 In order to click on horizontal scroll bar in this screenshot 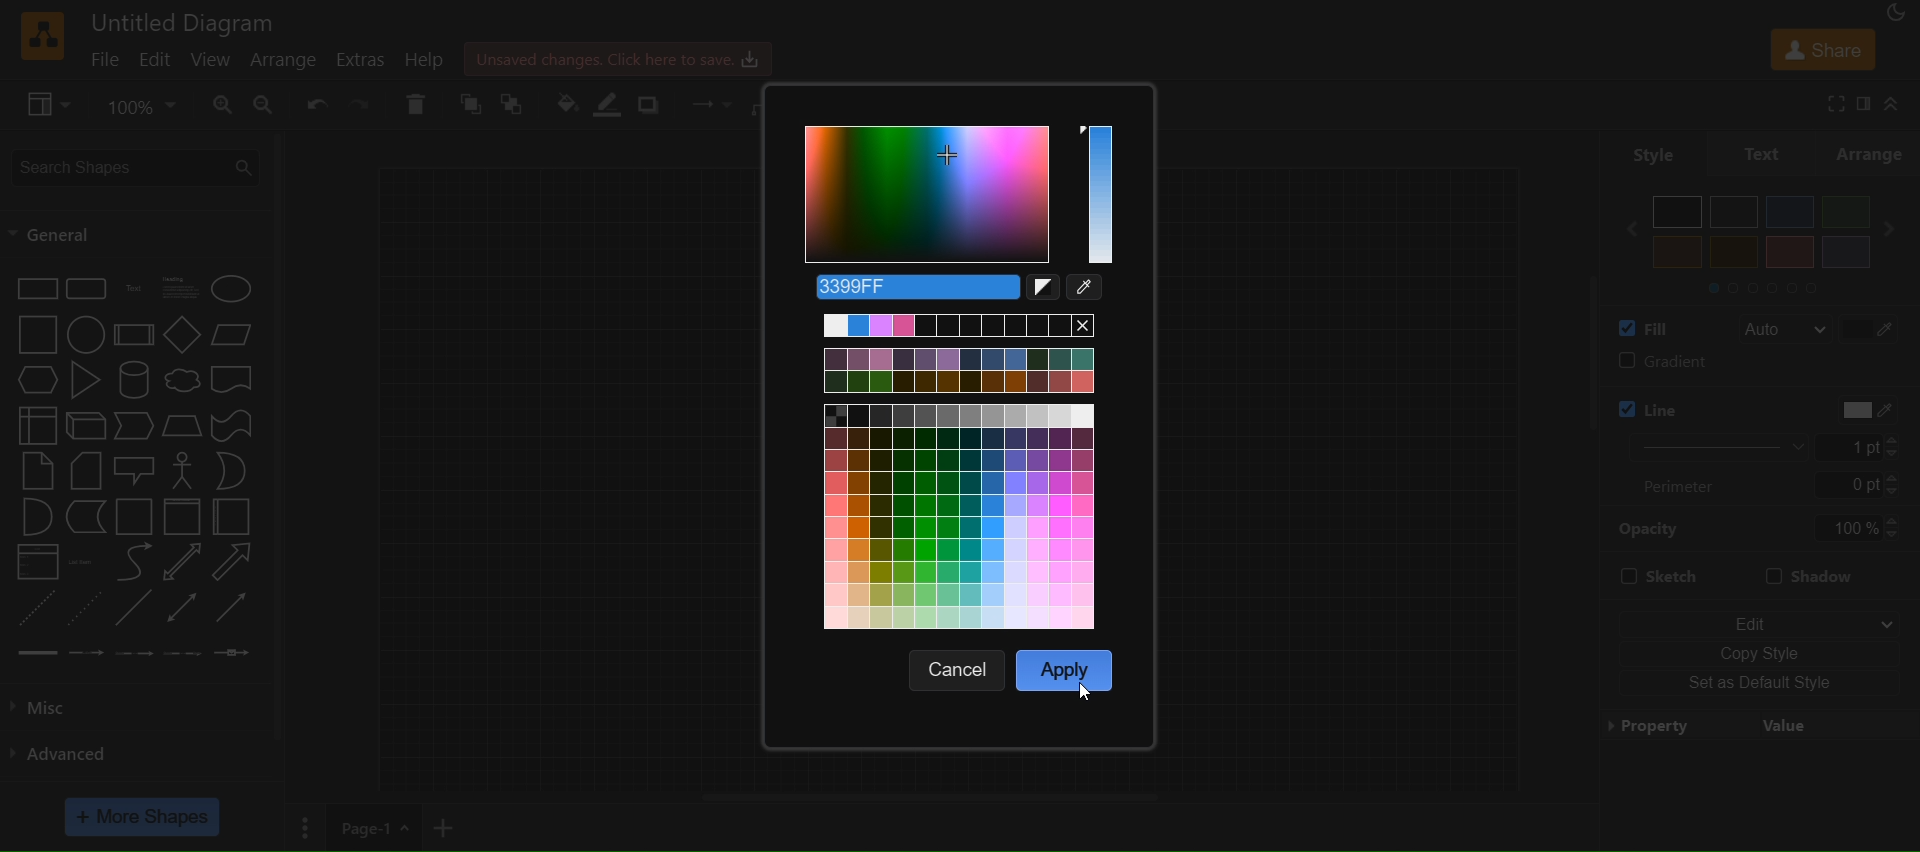, I will do `click(931, 797)`.